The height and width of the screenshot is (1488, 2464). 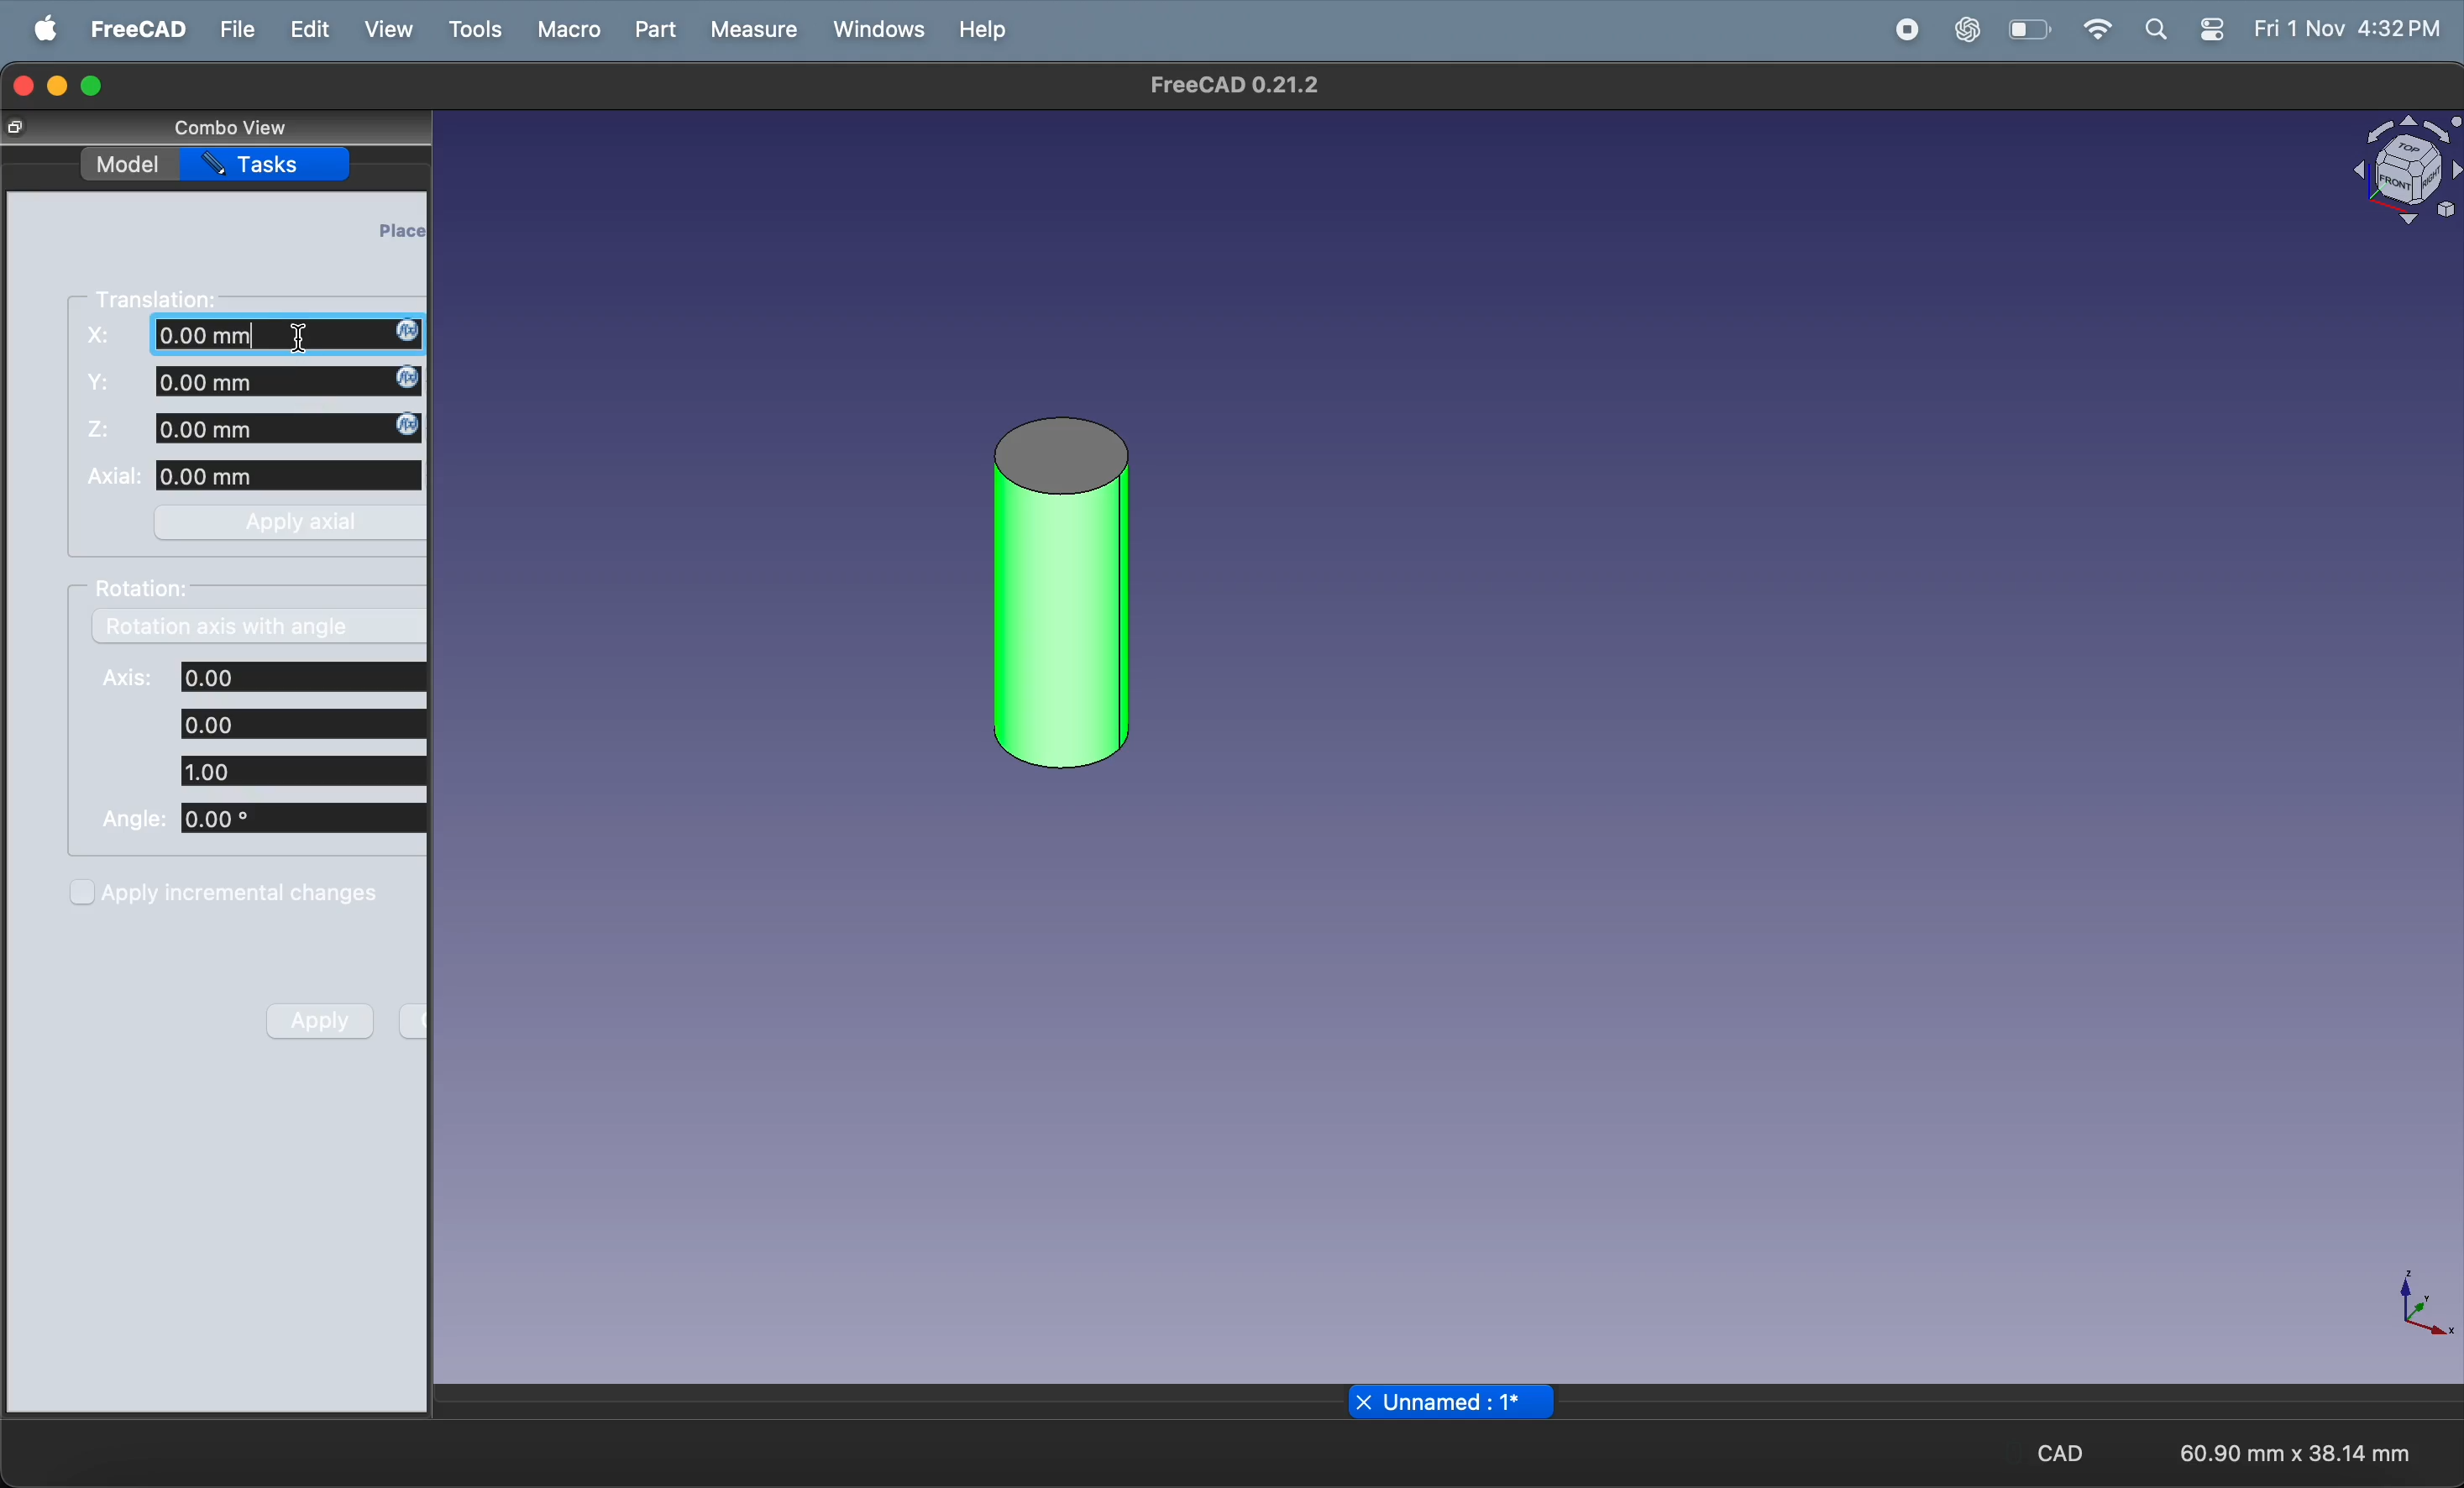 What do you see at coordinates (652, 28) in the screenshot?
I see `part` at bounding box center [652, 28].